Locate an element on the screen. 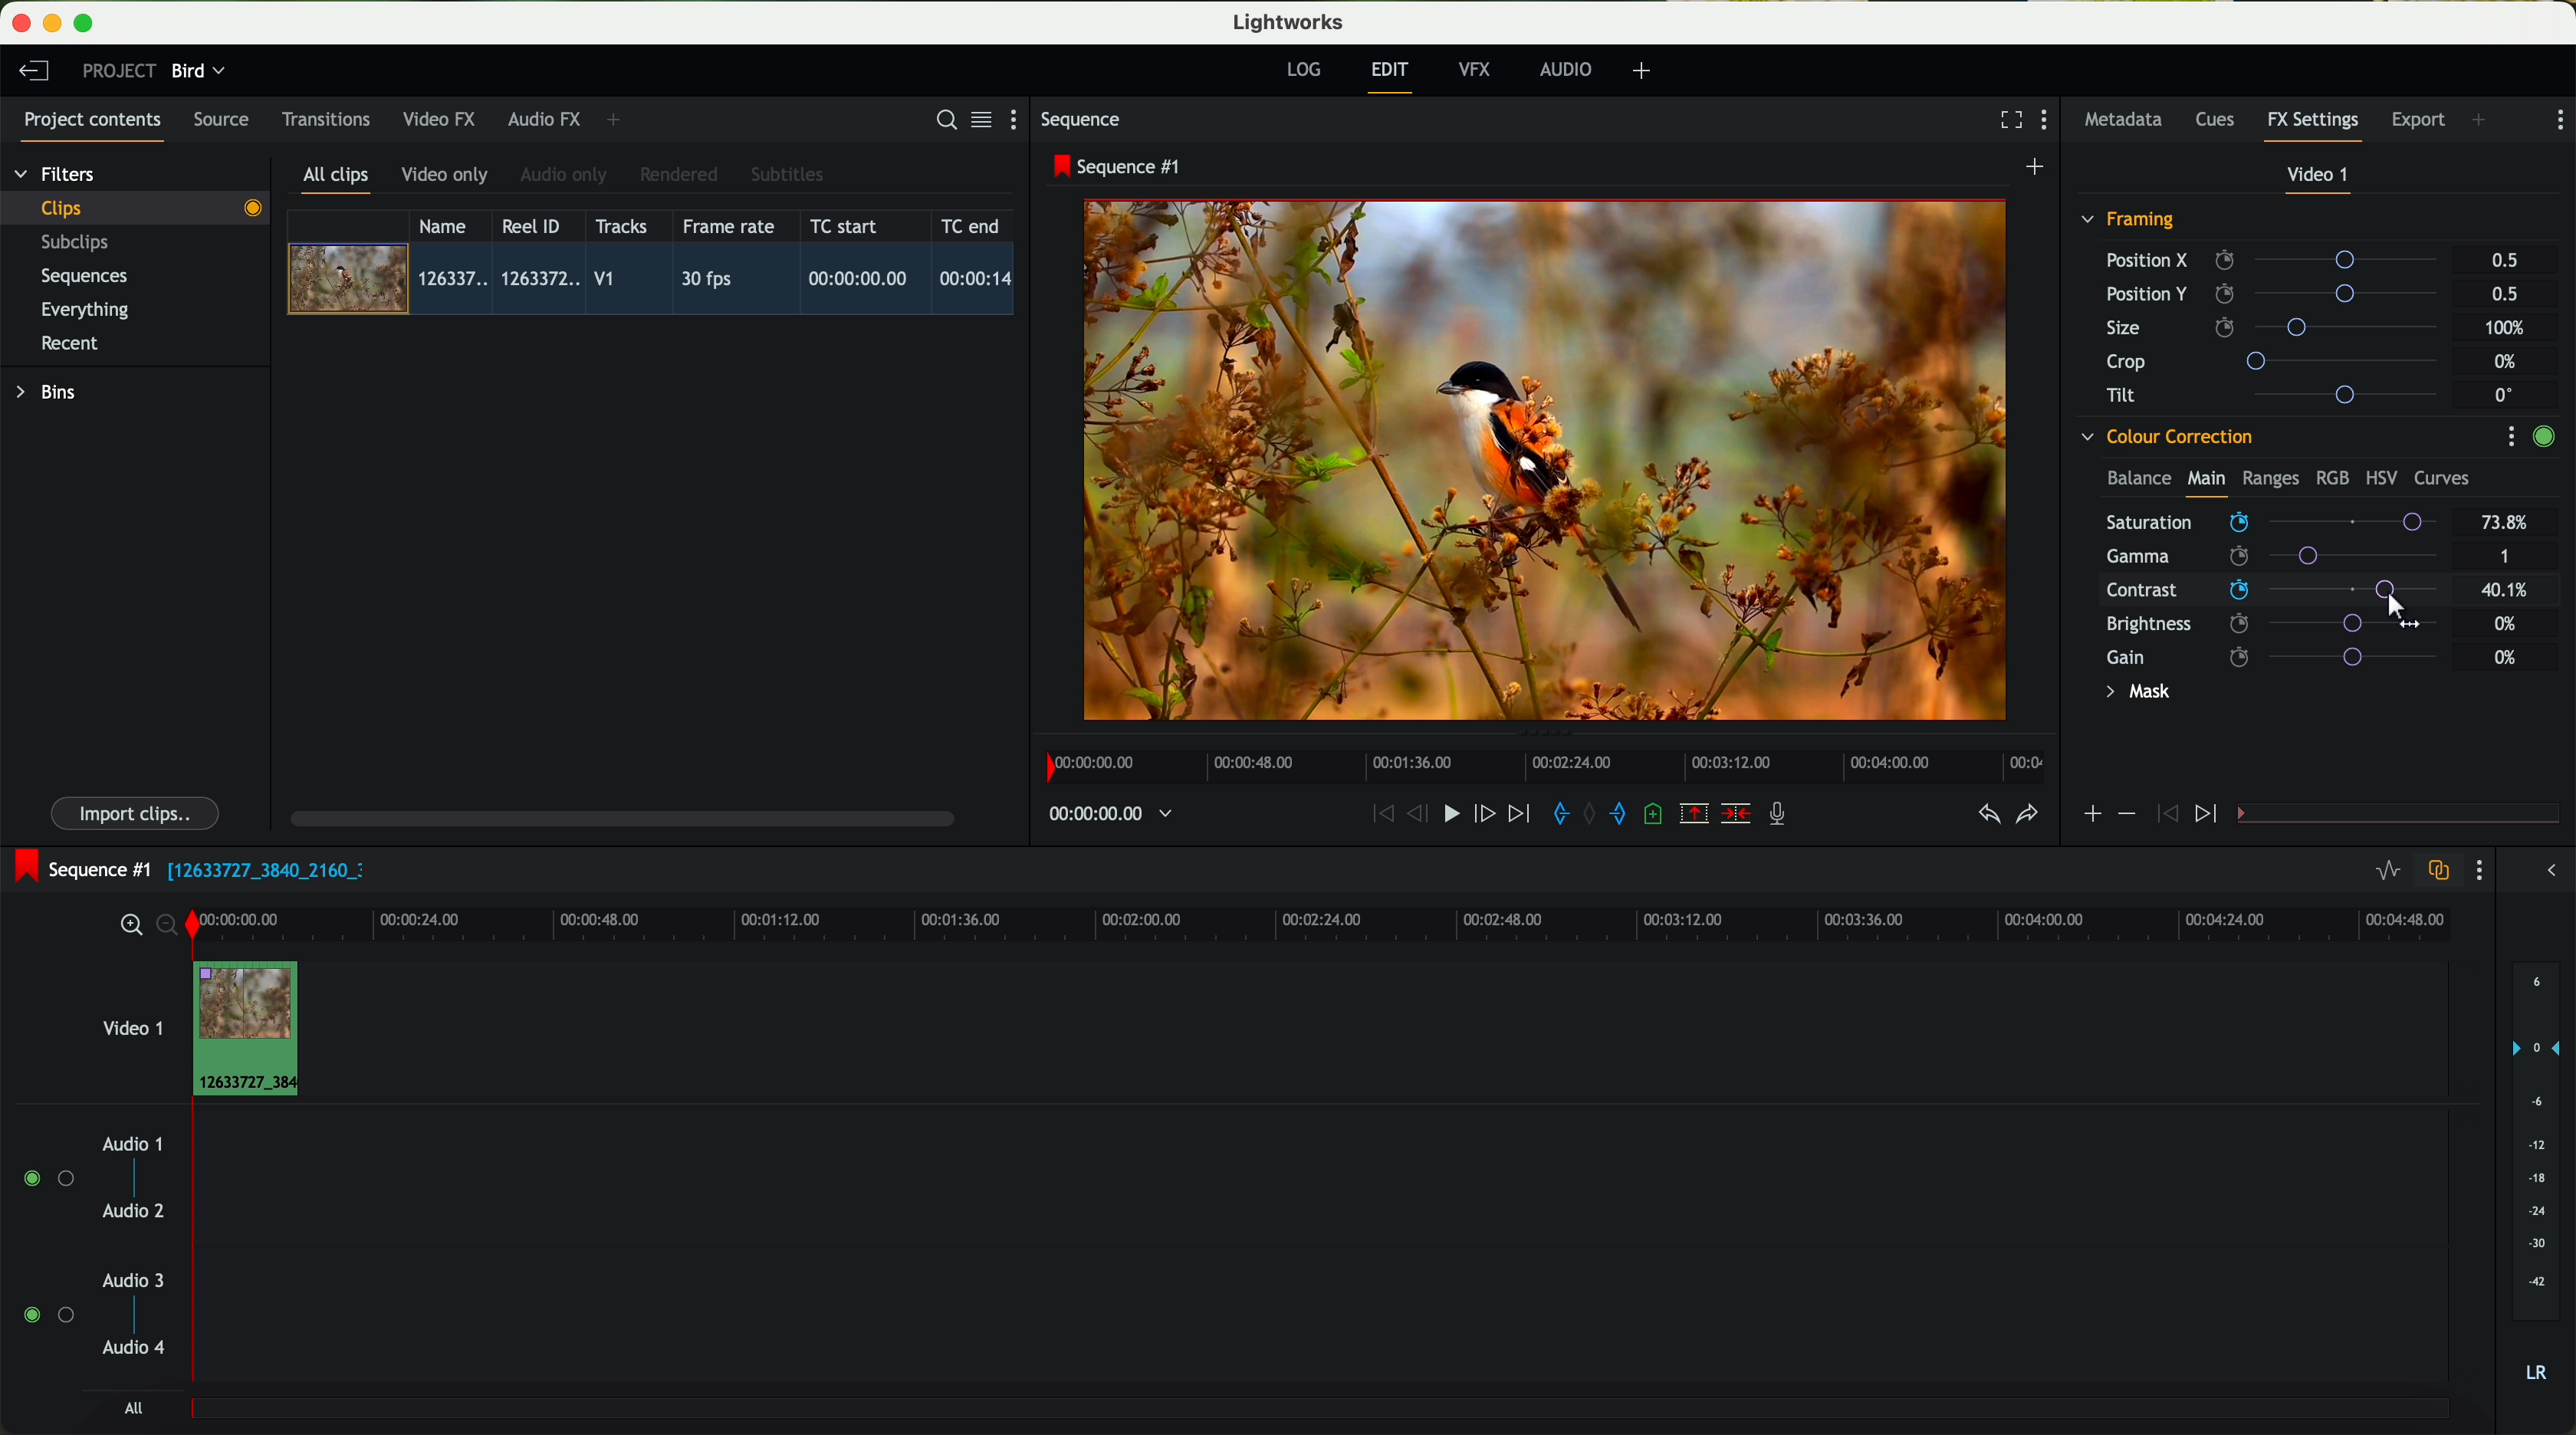 The height and width of the screenshot is (1435, 2576). 1 is located at coordinates (2506, 558).